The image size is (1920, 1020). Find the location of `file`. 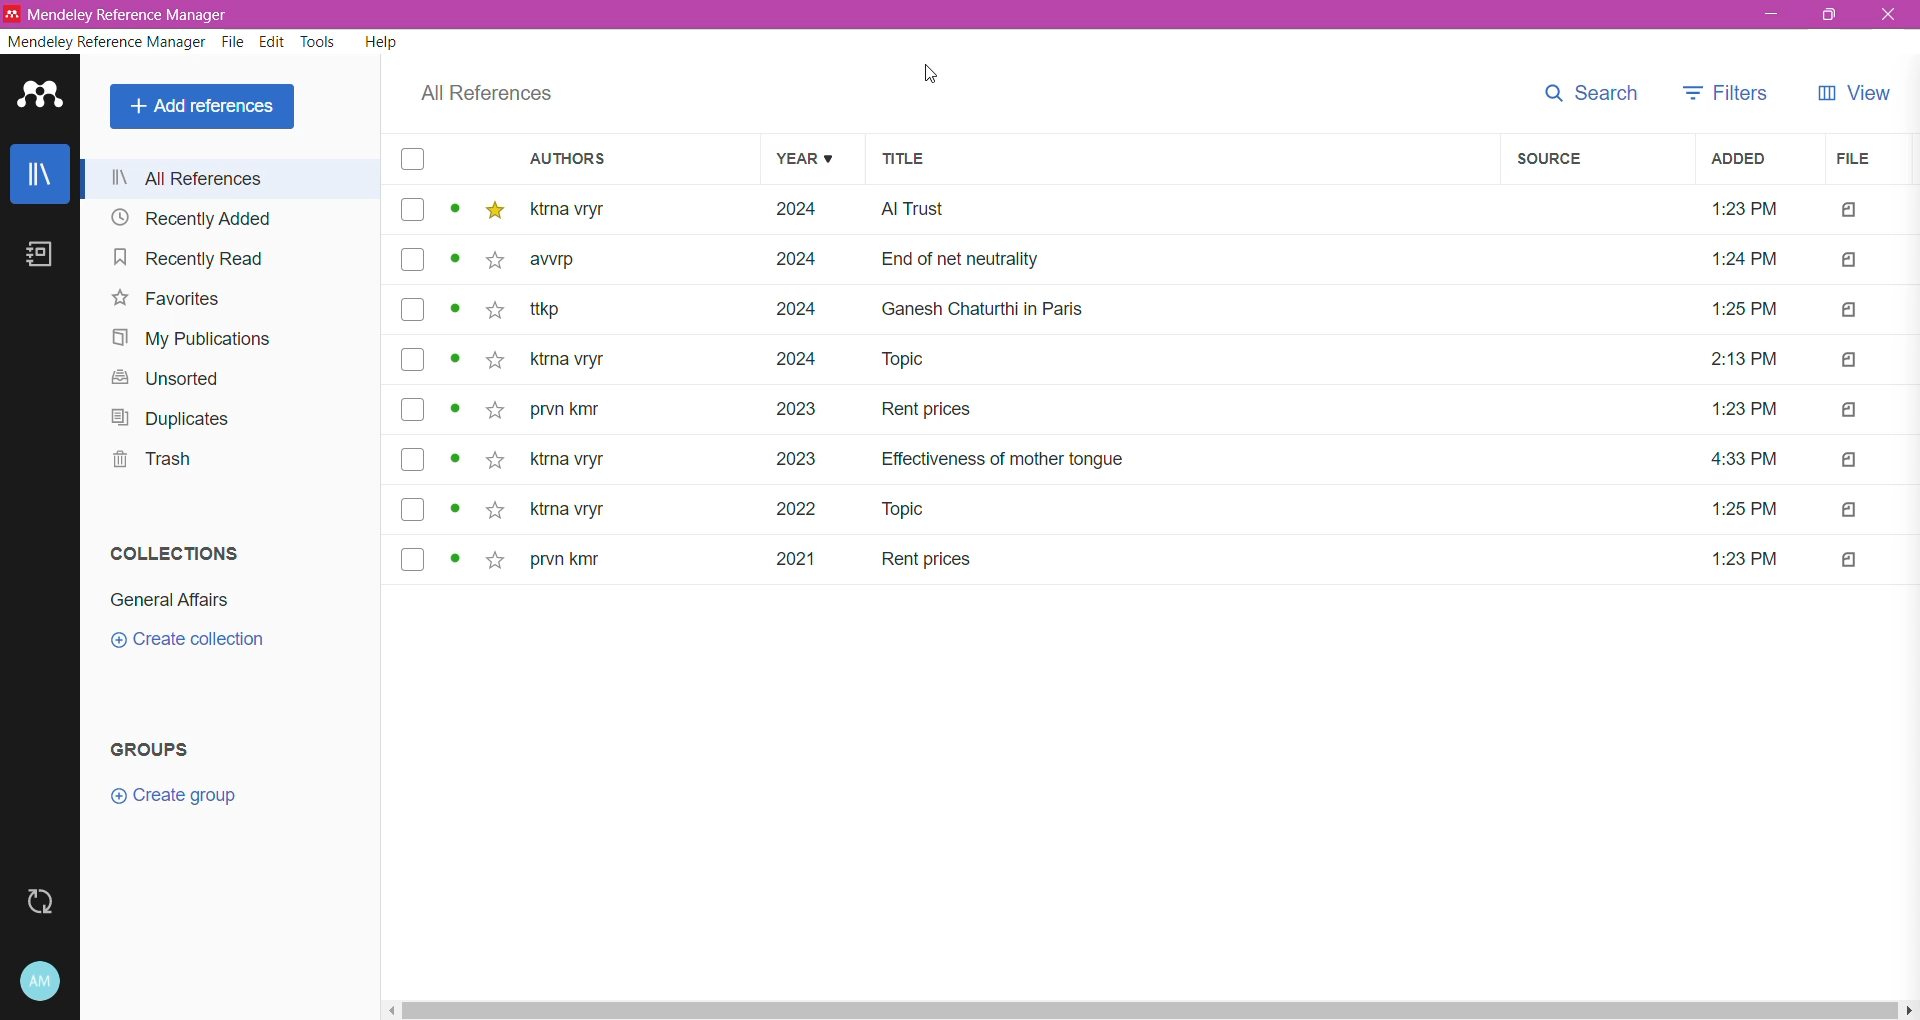

file is located at coordinates (1852, 159).